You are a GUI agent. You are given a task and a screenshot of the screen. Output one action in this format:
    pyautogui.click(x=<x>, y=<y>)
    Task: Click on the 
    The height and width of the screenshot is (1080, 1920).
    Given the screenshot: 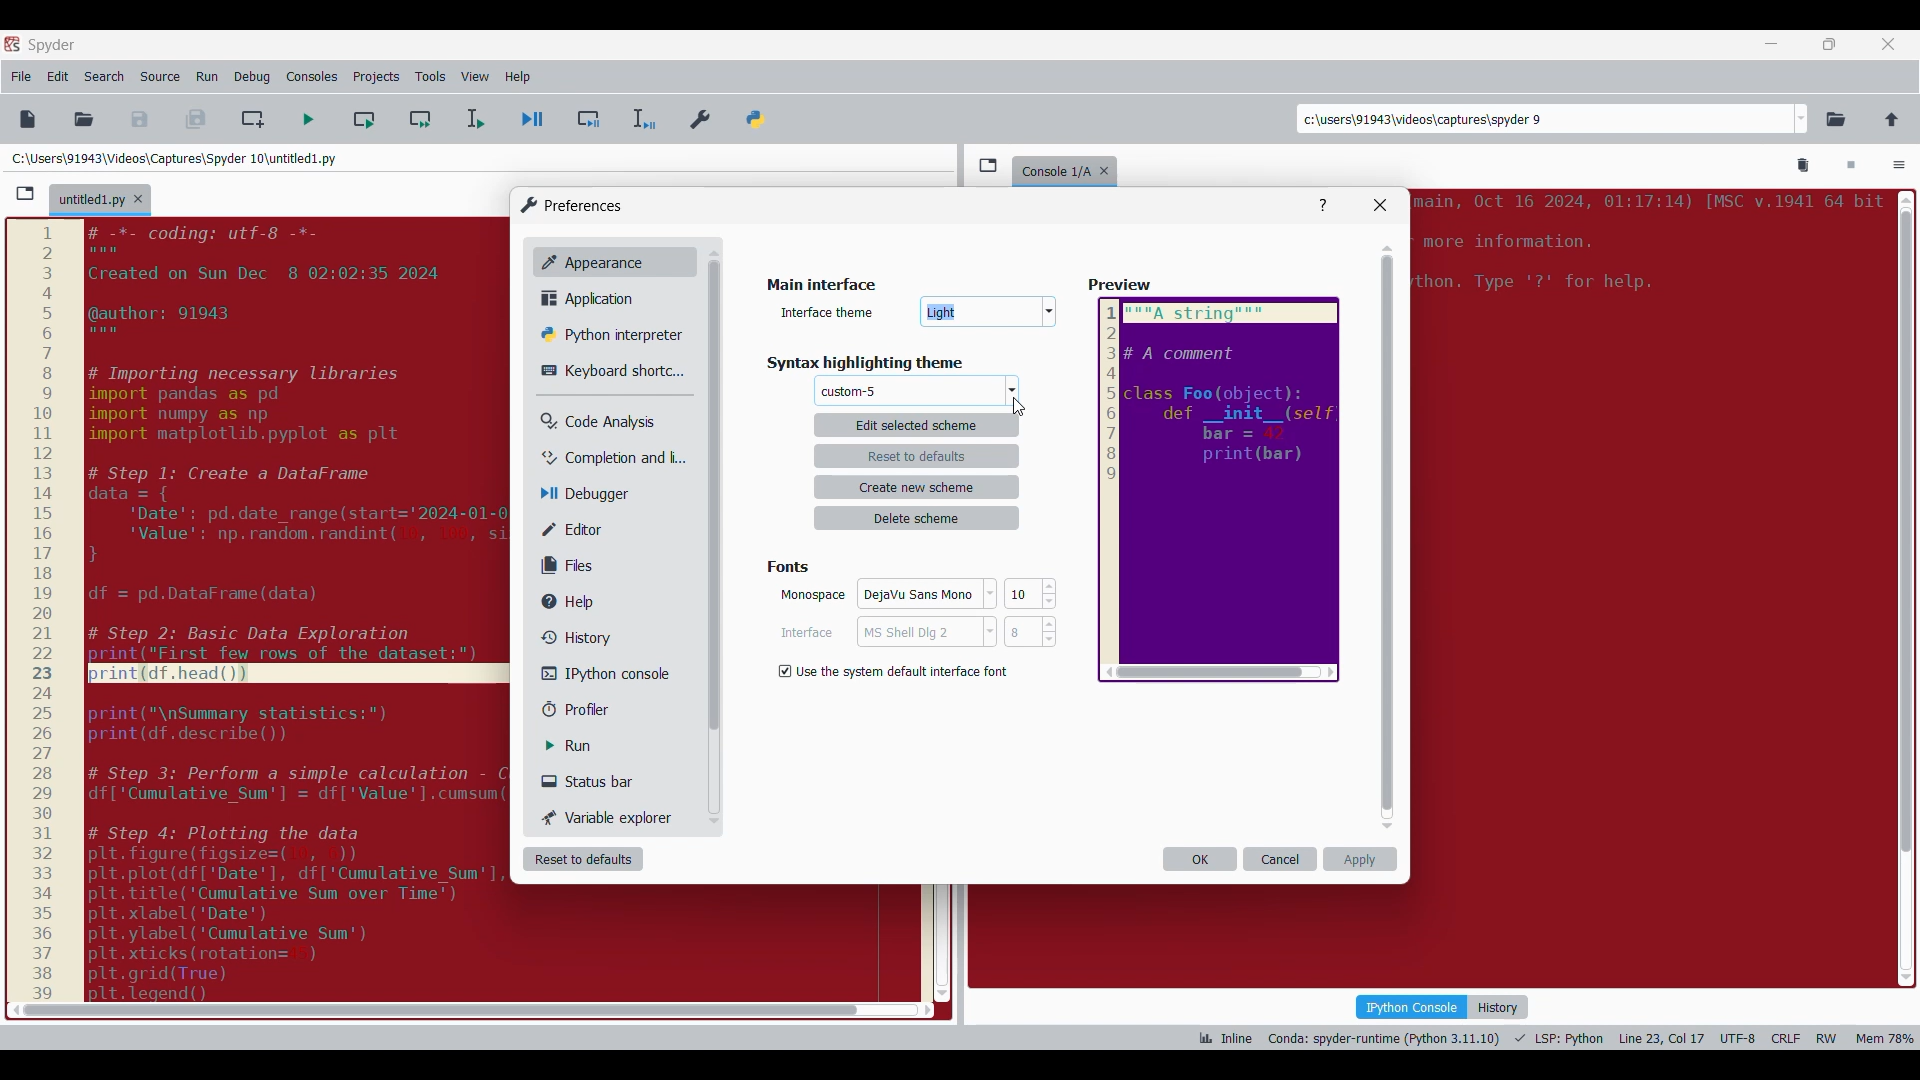 What is the action you would take?
    pyautogui.click(x=845, y=392)
    